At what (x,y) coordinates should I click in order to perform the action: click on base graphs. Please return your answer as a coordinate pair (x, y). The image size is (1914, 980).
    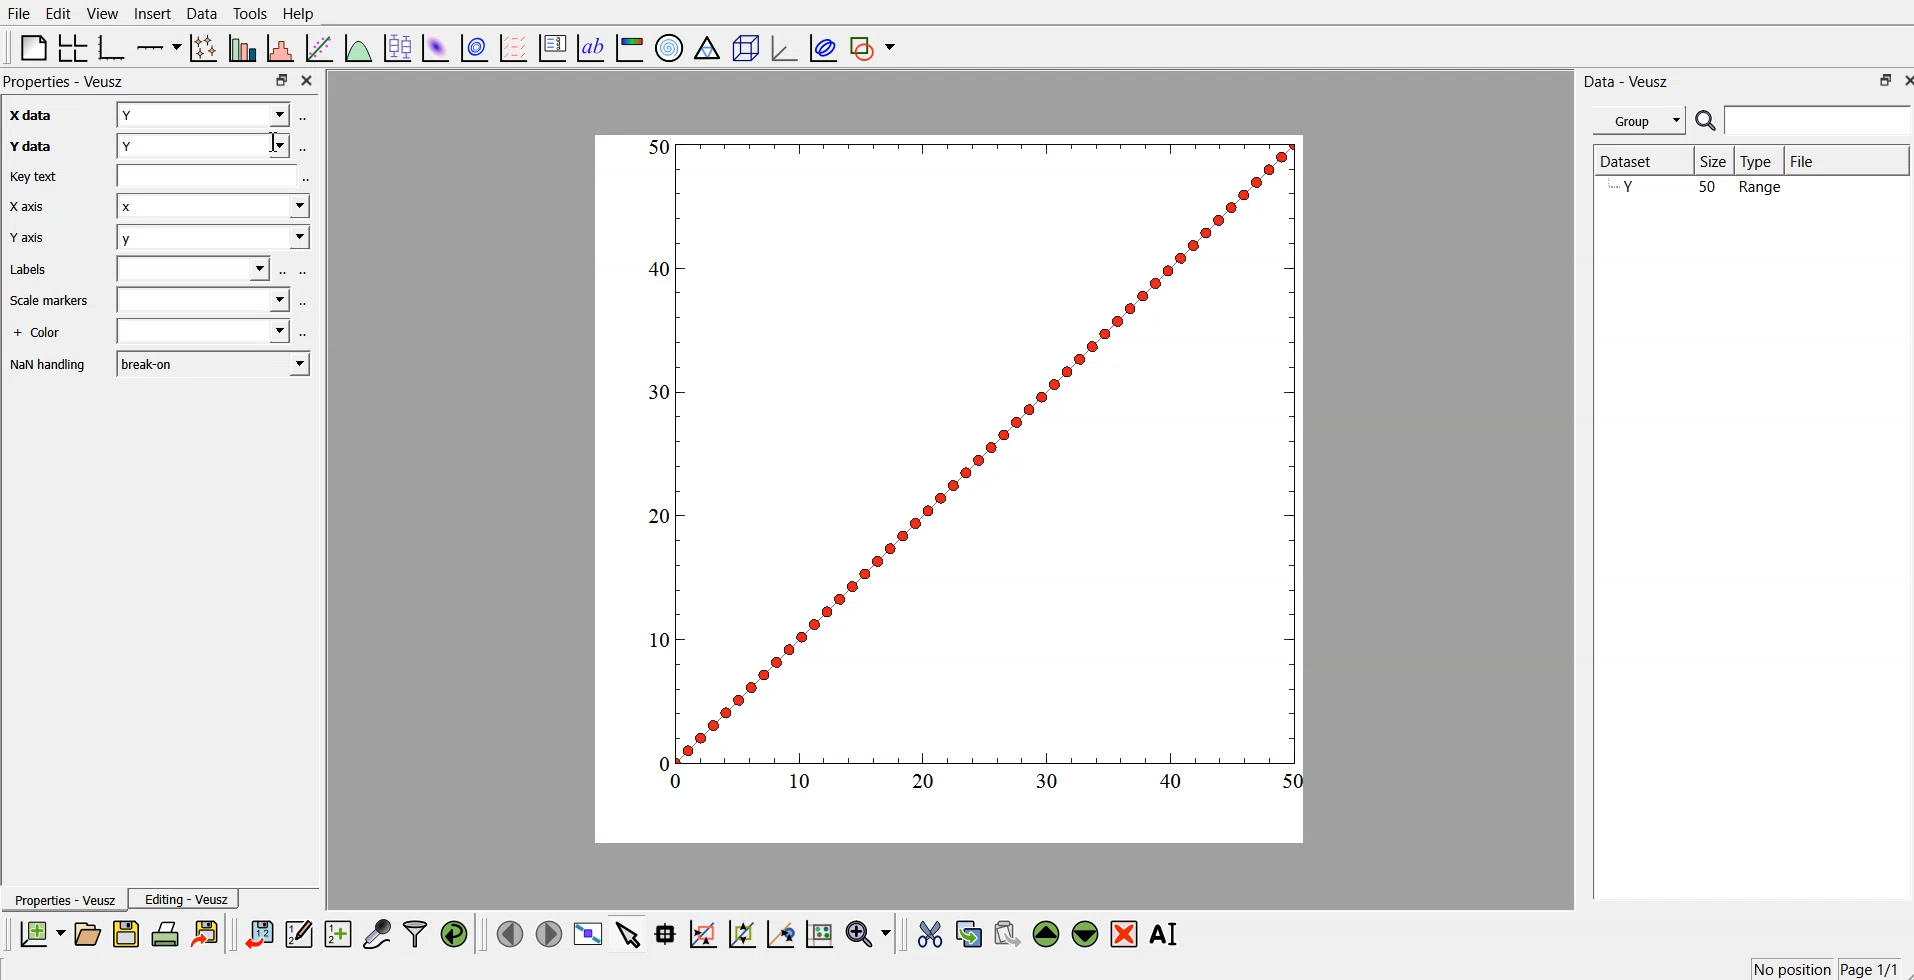
    Looking at the image, I should click on (115, 45).